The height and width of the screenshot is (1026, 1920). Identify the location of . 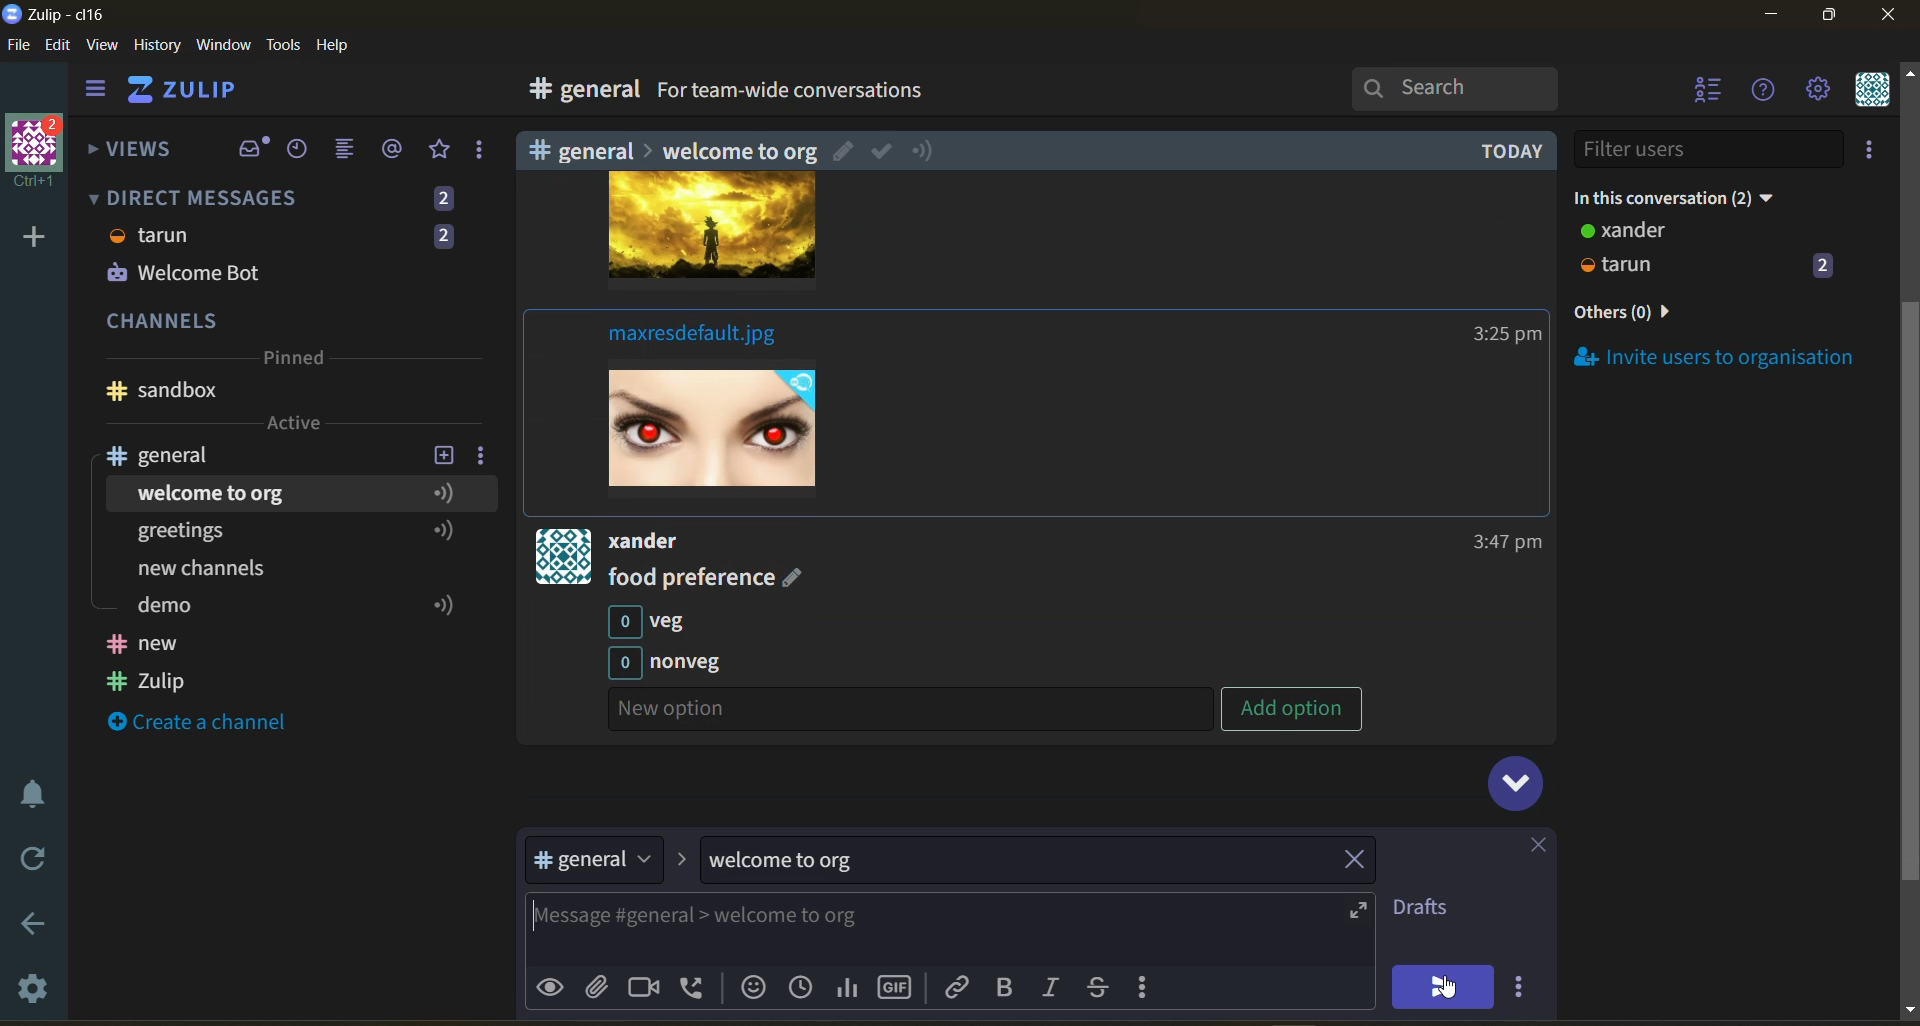
(665, 638).